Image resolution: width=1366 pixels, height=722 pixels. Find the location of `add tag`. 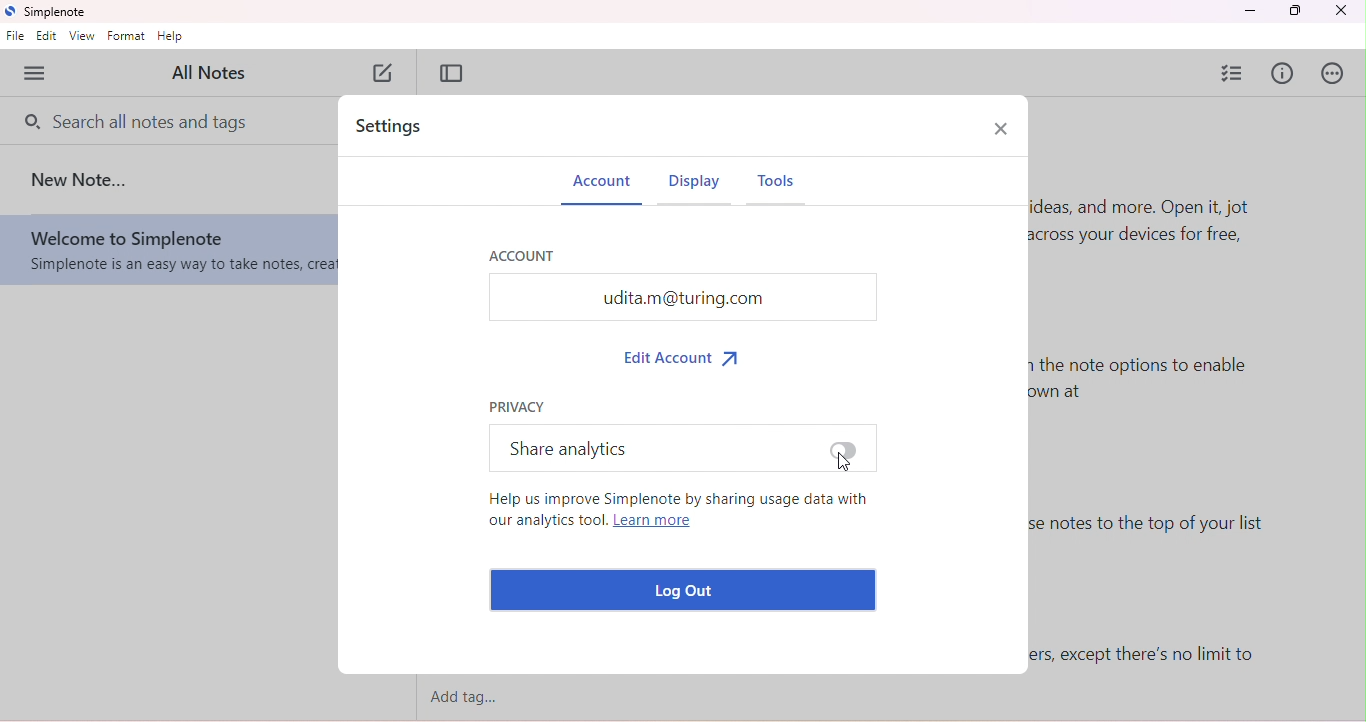

add tag is located at coordinates (474, 698).